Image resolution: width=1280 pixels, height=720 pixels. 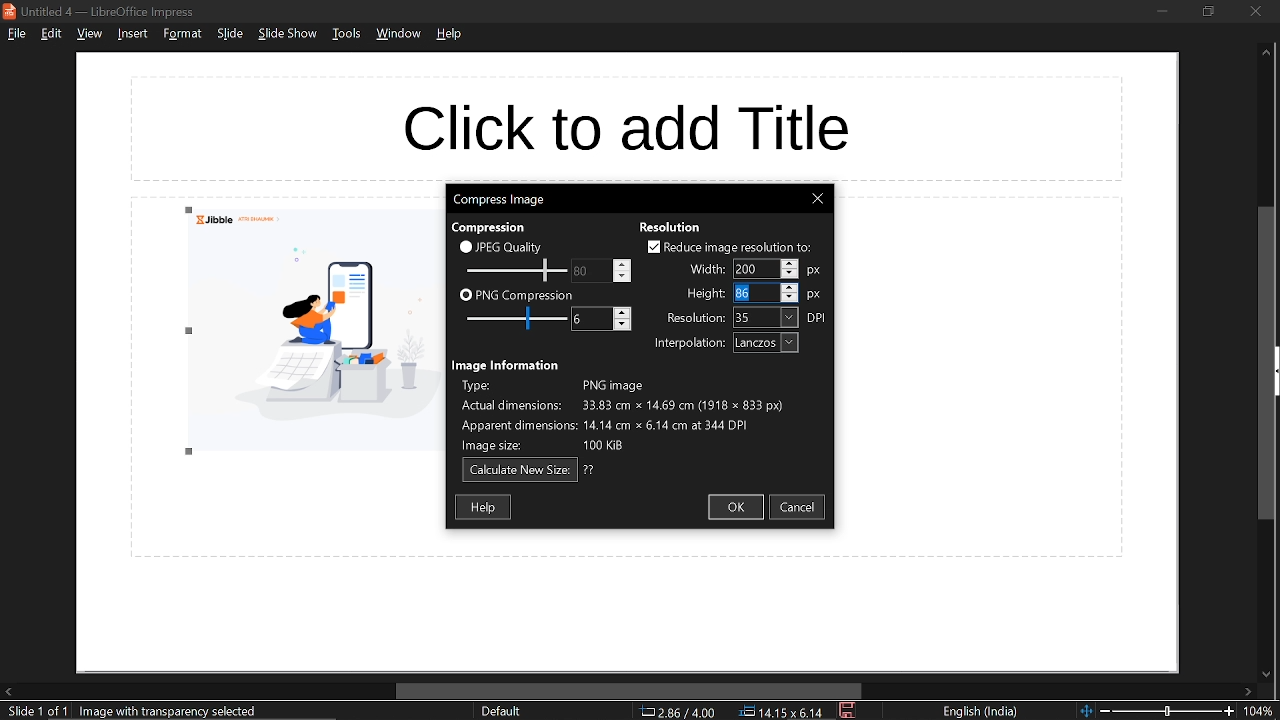 What do you see at coordinates (89, 35) in the screenshot?
I see `view` at bounding box center [89, 35].